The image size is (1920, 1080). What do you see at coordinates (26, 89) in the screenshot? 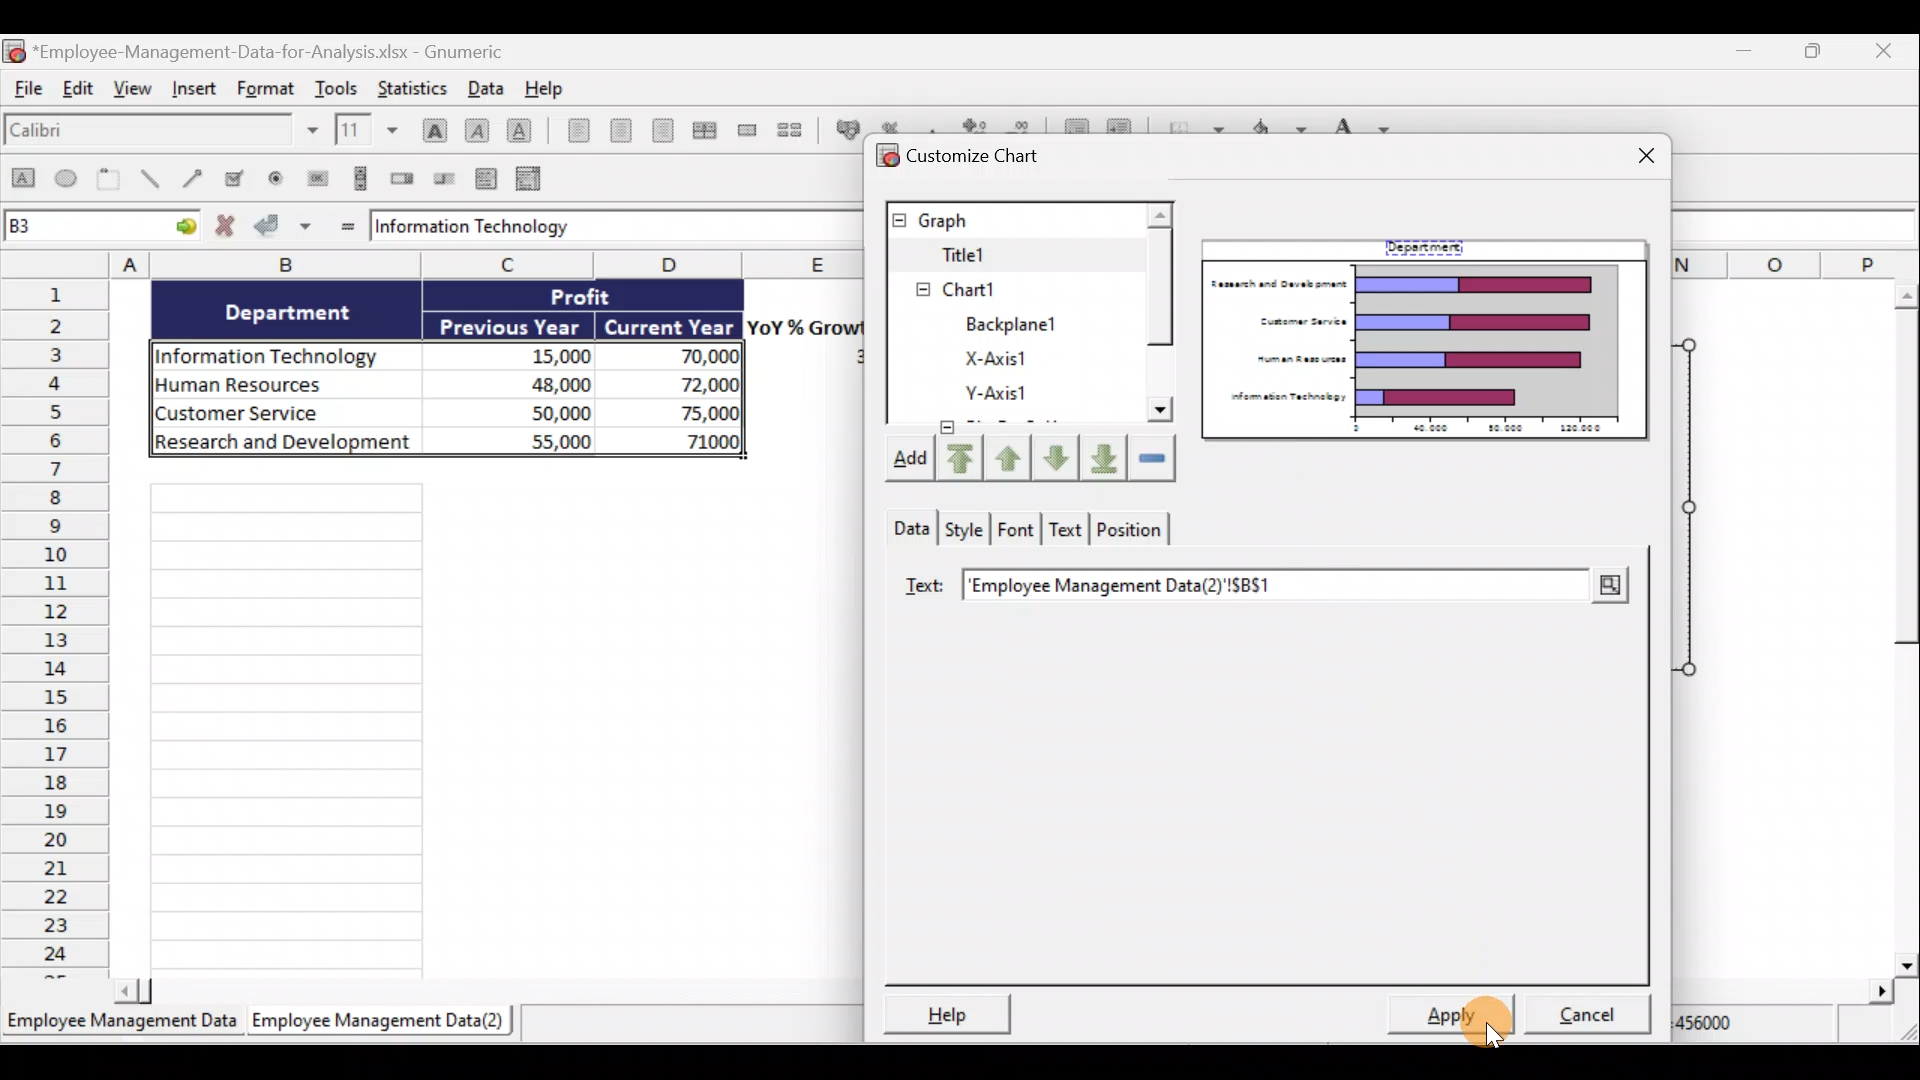
I see `File` at bounding box center [26, 89].